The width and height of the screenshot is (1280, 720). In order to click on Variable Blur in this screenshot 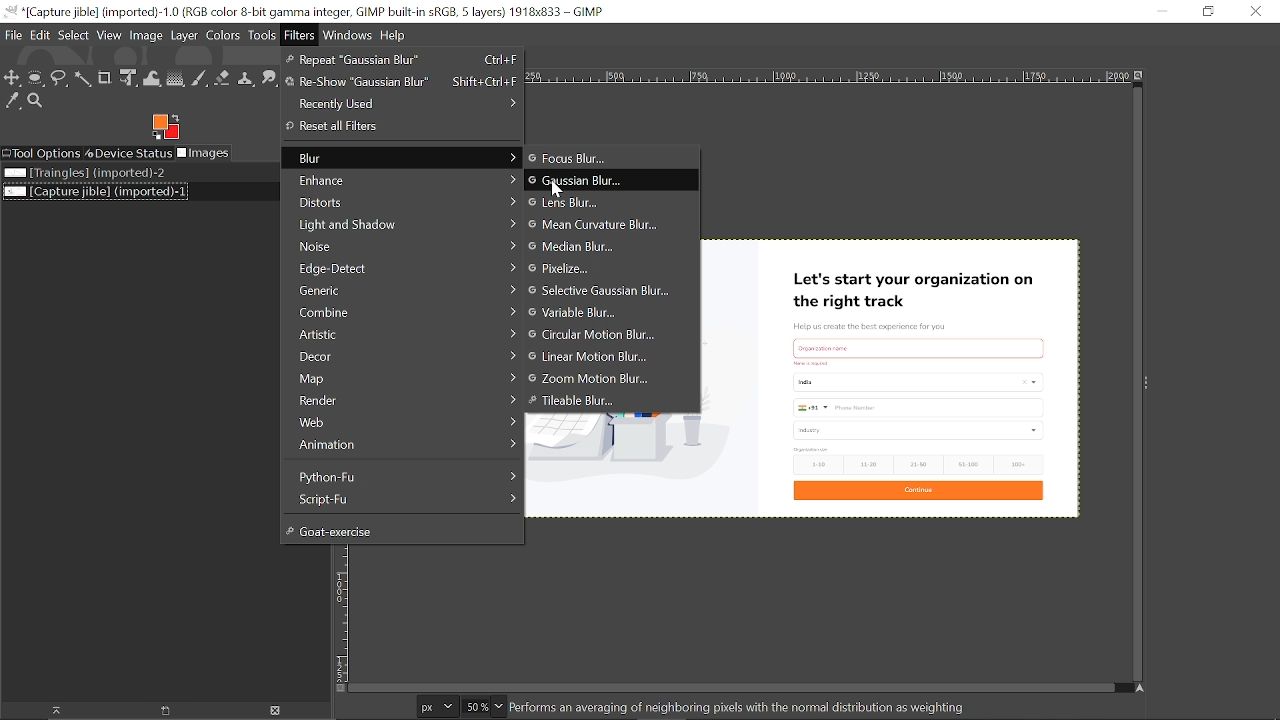, I will do `click(605, 313)`.